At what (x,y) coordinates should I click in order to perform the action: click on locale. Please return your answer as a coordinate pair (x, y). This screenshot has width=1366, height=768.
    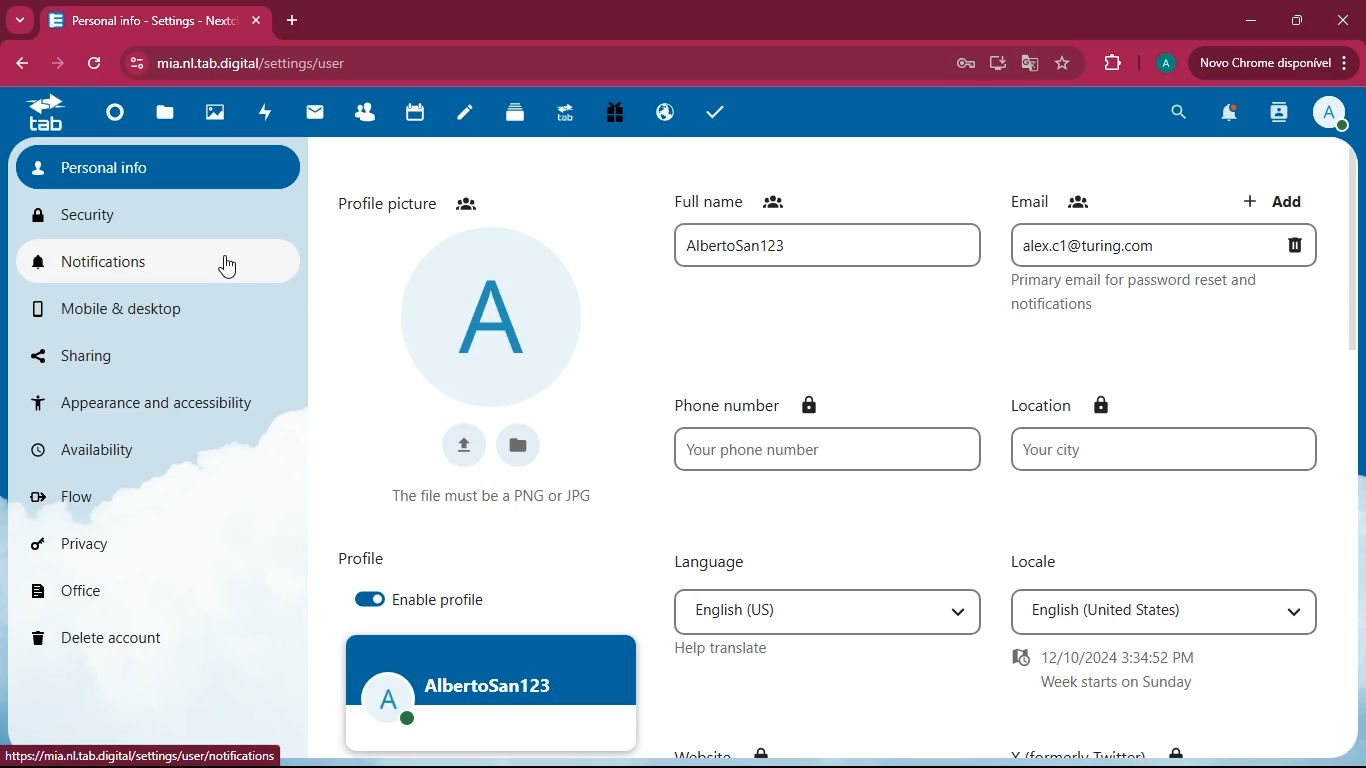
    Looking at the image, I should click on (1041, 561).